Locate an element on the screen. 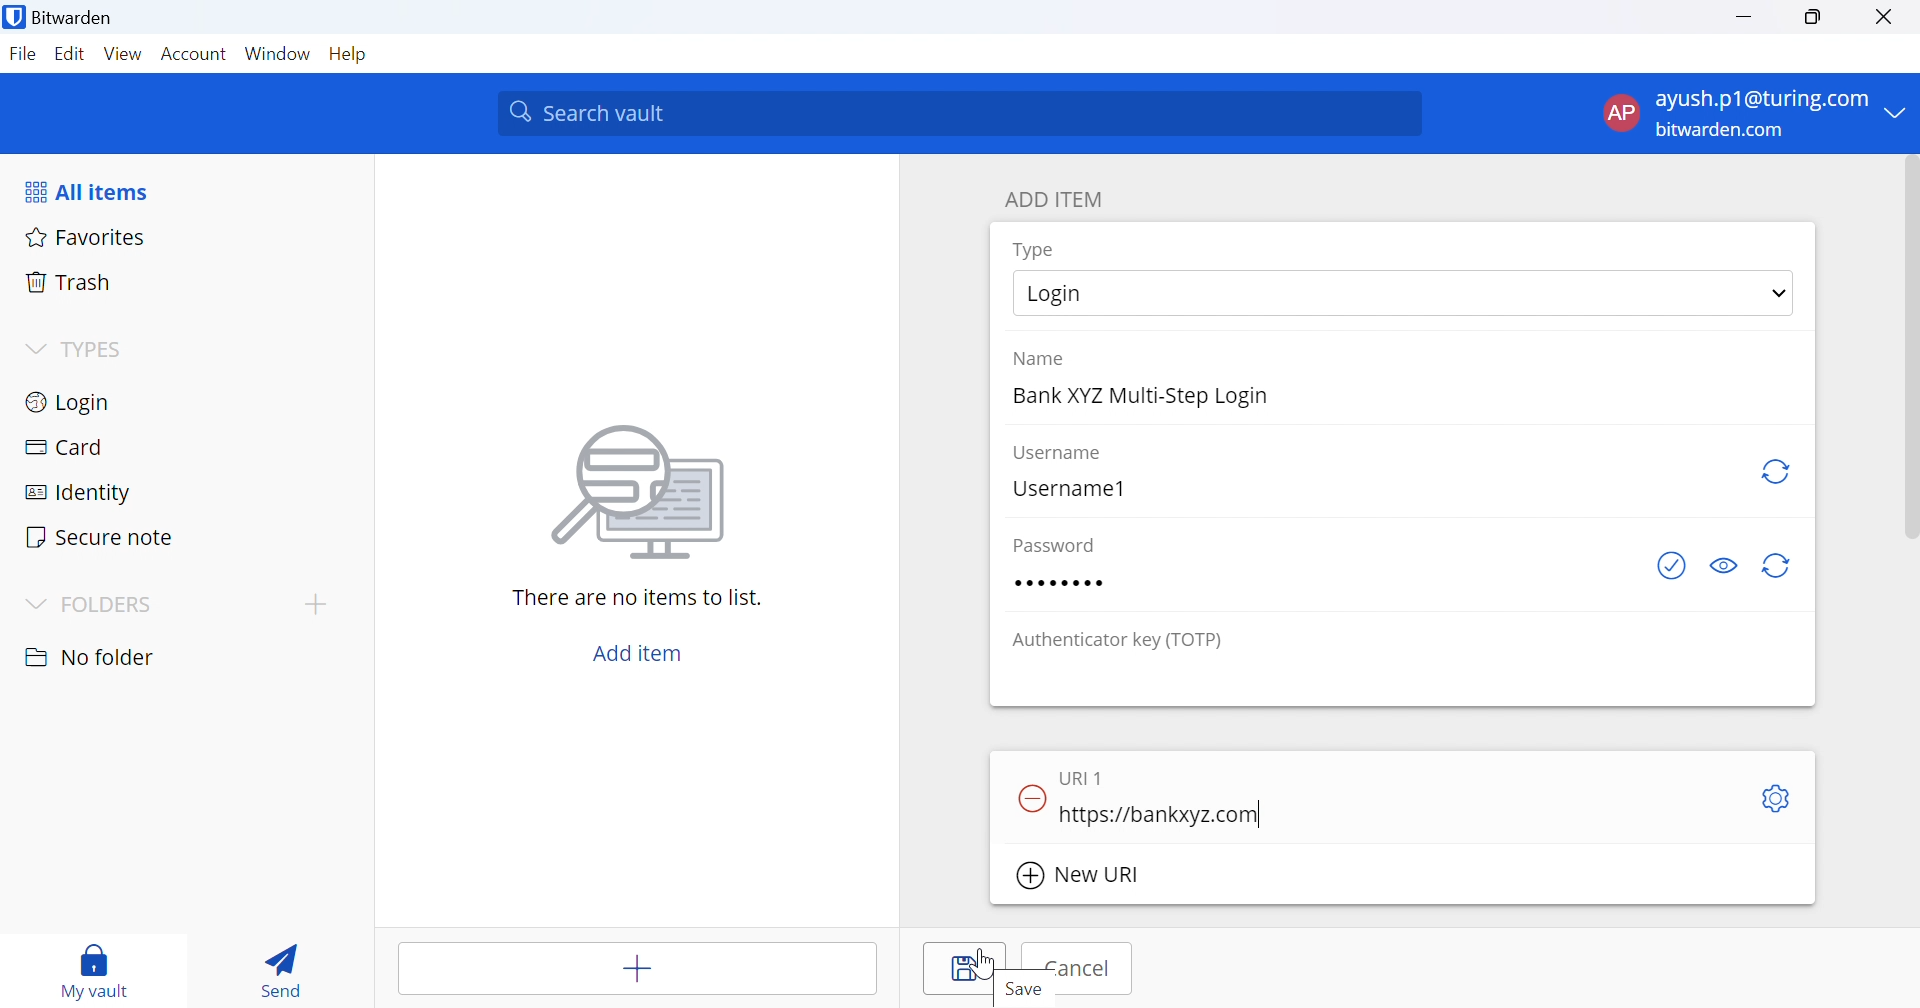 This screenshot has height=1008, width=1920. Add item is located at coordinates (640, 968).